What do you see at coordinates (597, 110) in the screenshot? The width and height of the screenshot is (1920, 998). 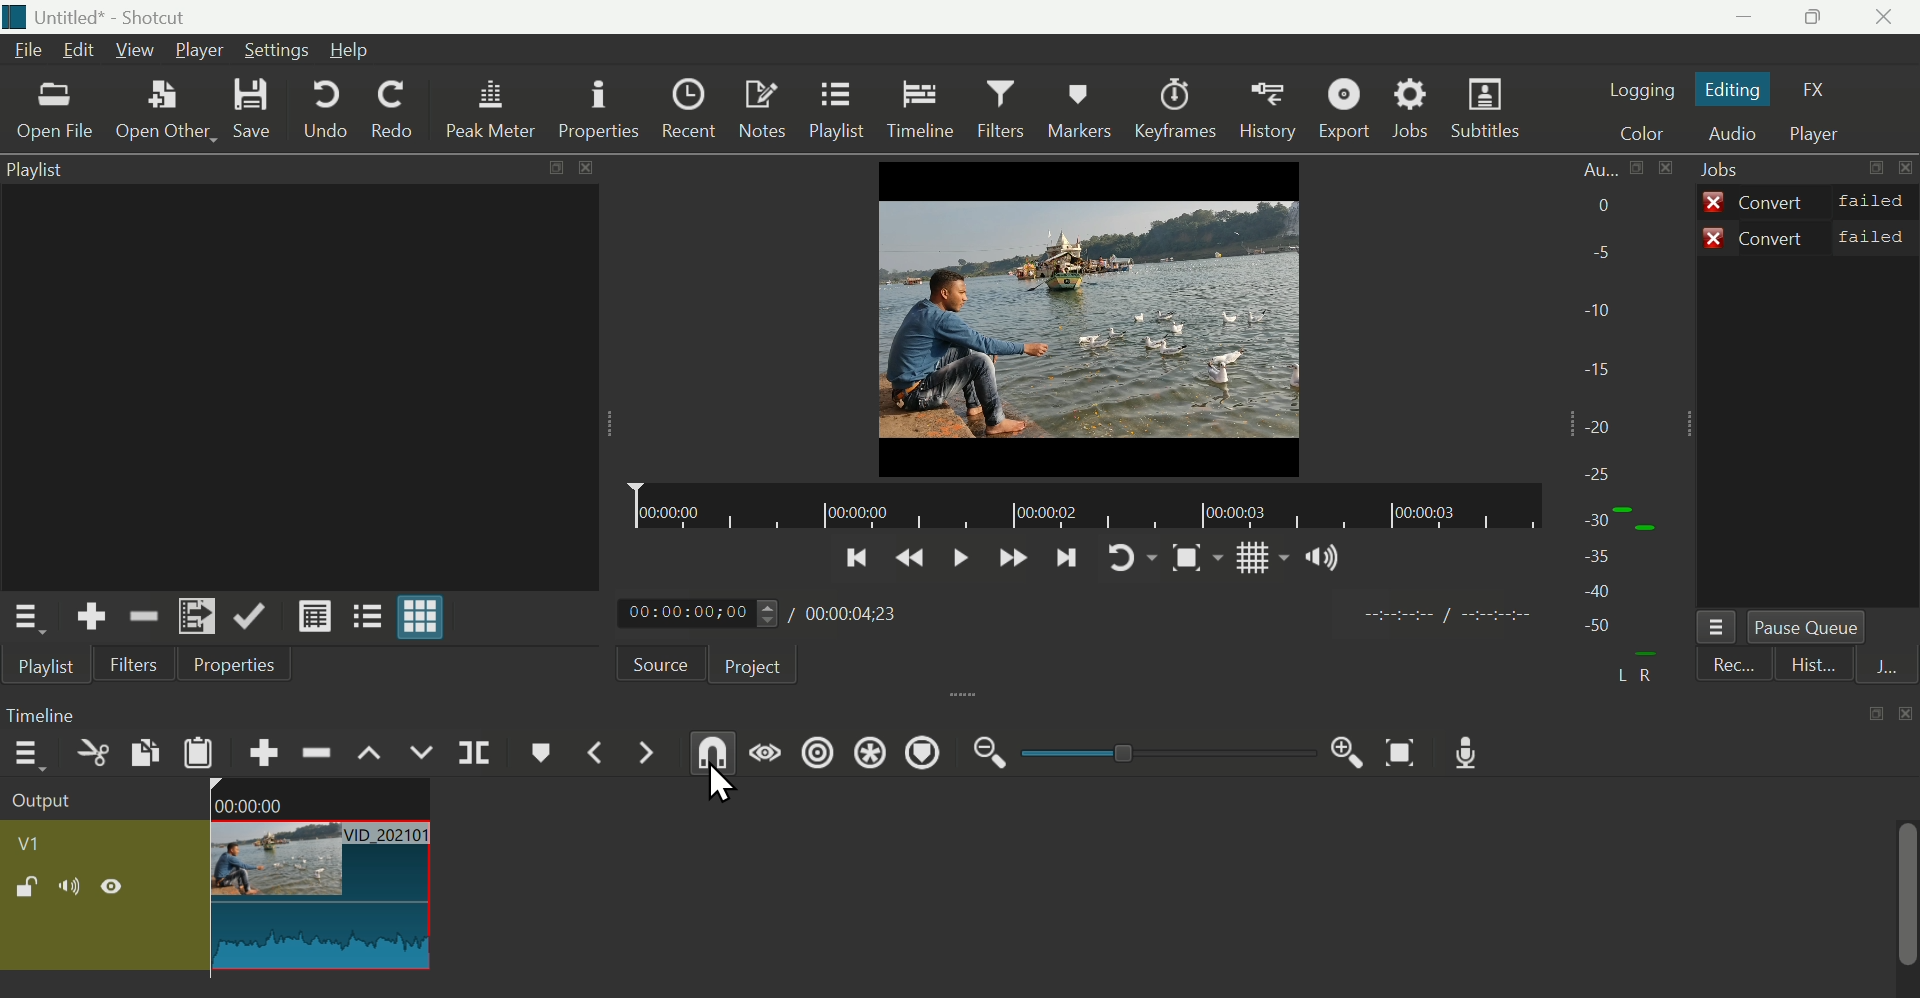 I see `Properties` at bounding box center [597, 110].